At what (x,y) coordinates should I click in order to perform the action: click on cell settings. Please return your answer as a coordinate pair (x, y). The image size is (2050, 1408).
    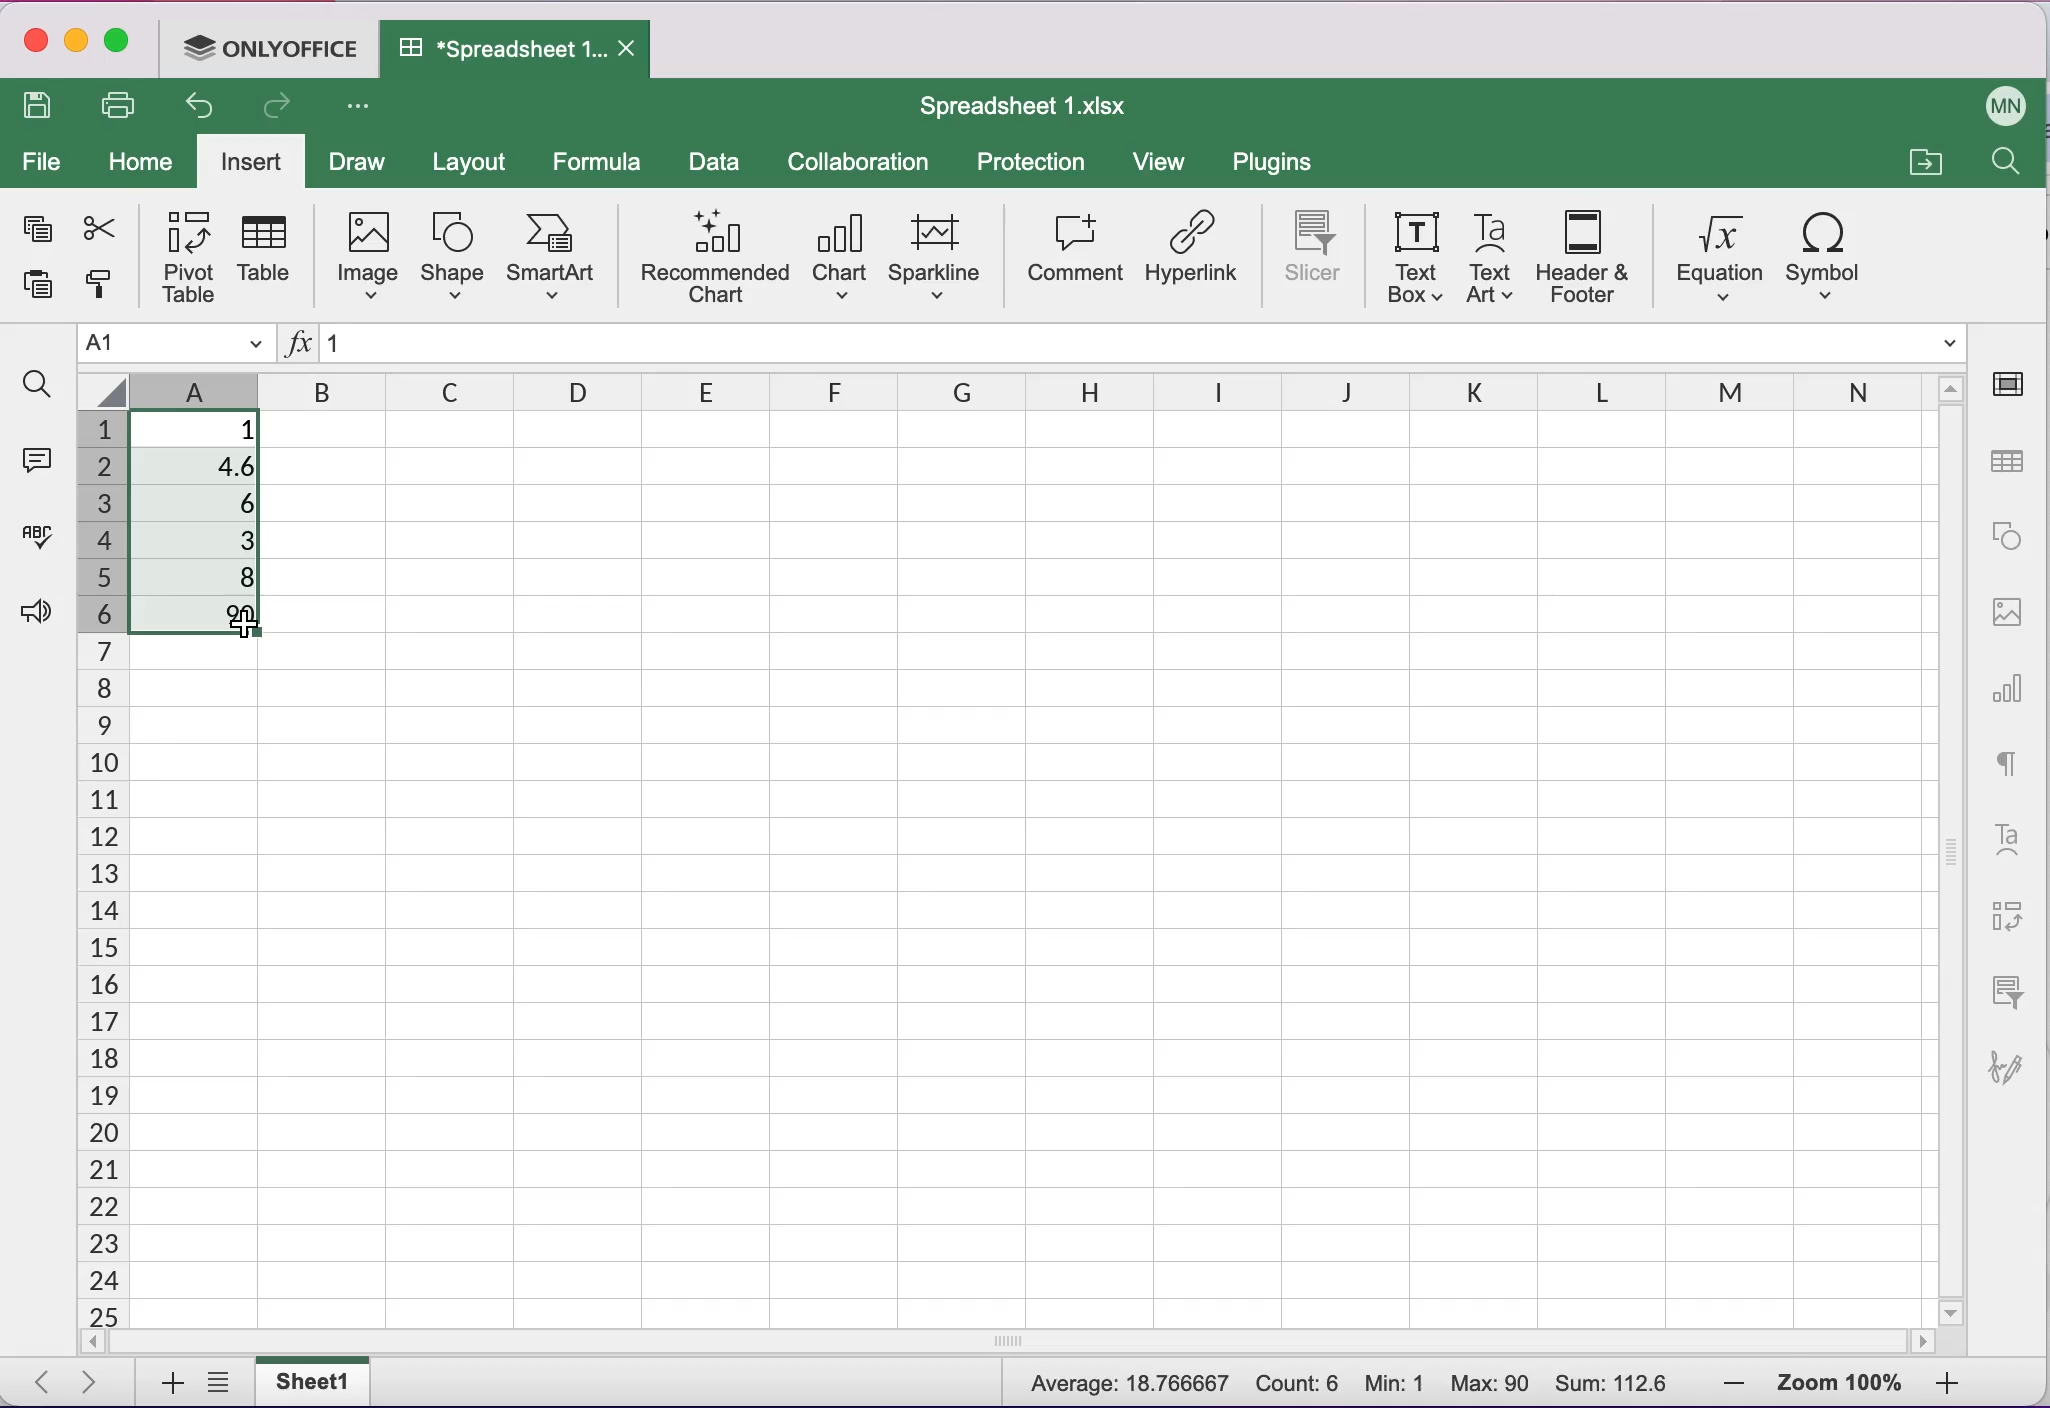
    Looking at the image, I should click on (2013, 386).